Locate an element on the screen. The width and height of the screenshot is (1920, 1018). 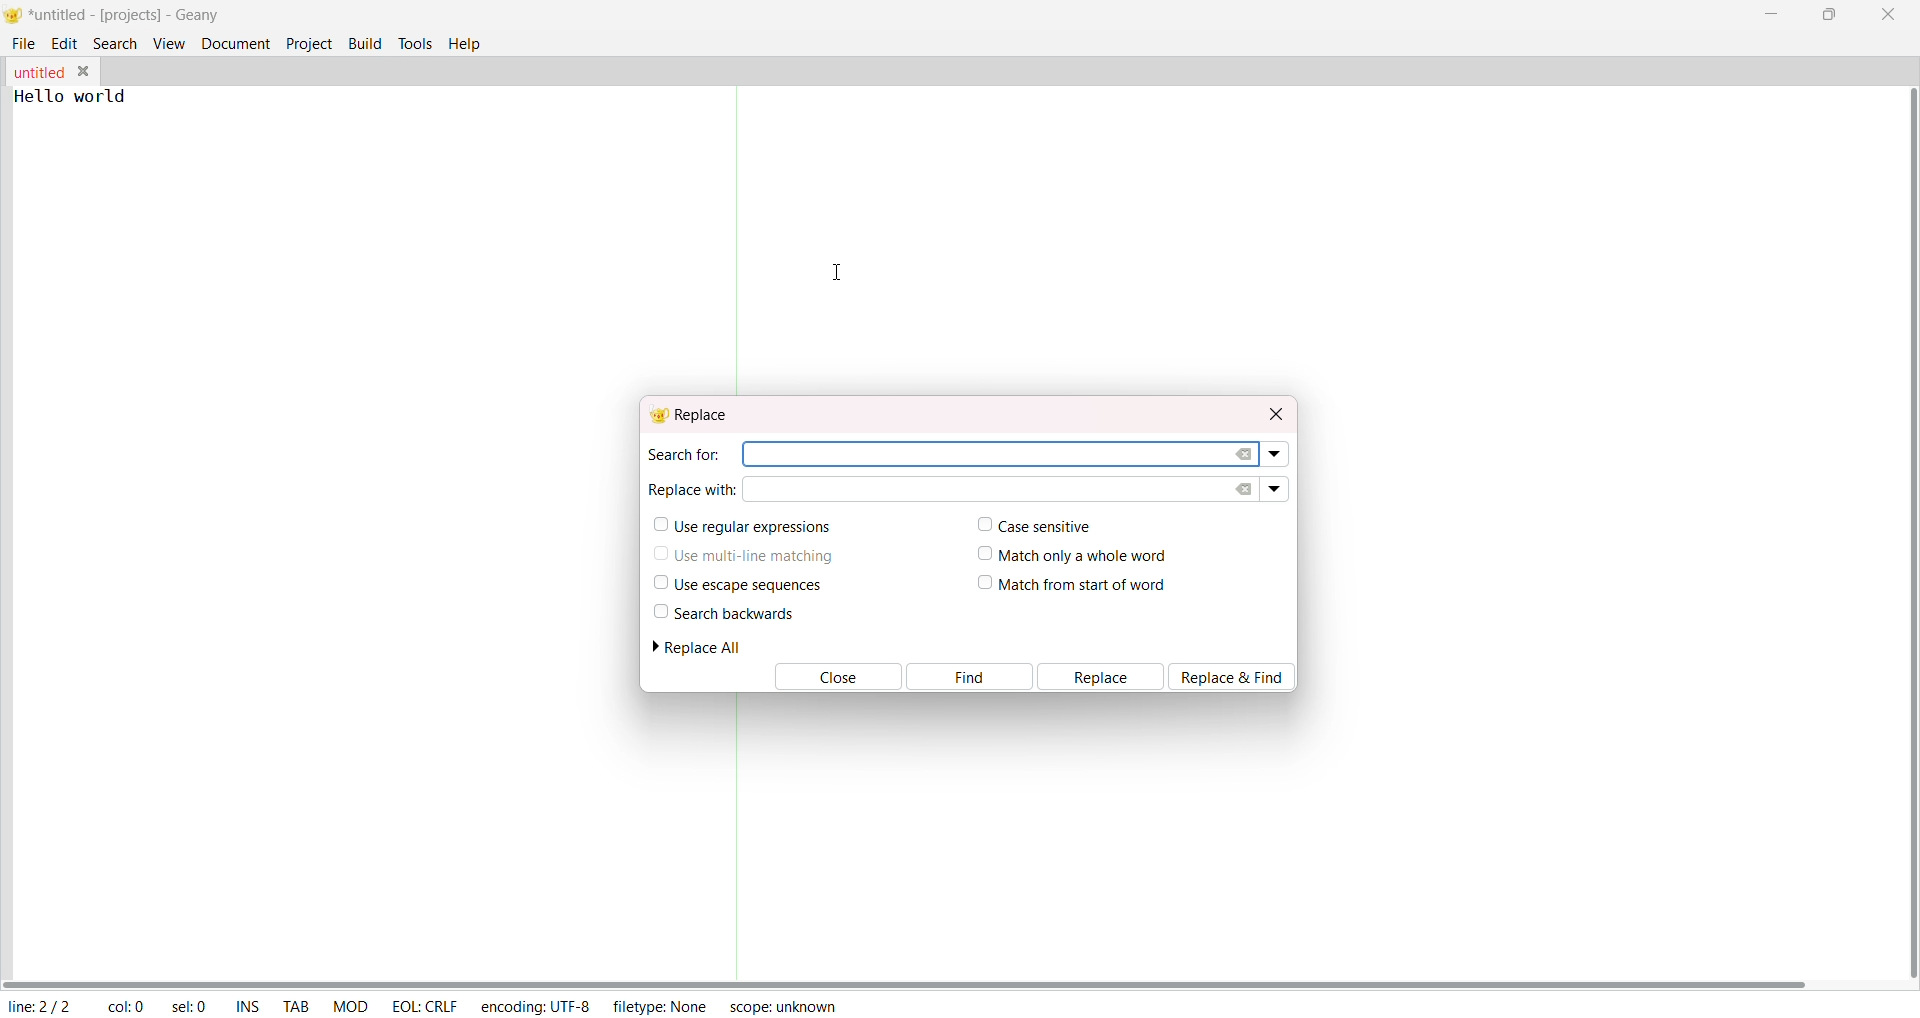
replace with is located at coordinates (692, 487).